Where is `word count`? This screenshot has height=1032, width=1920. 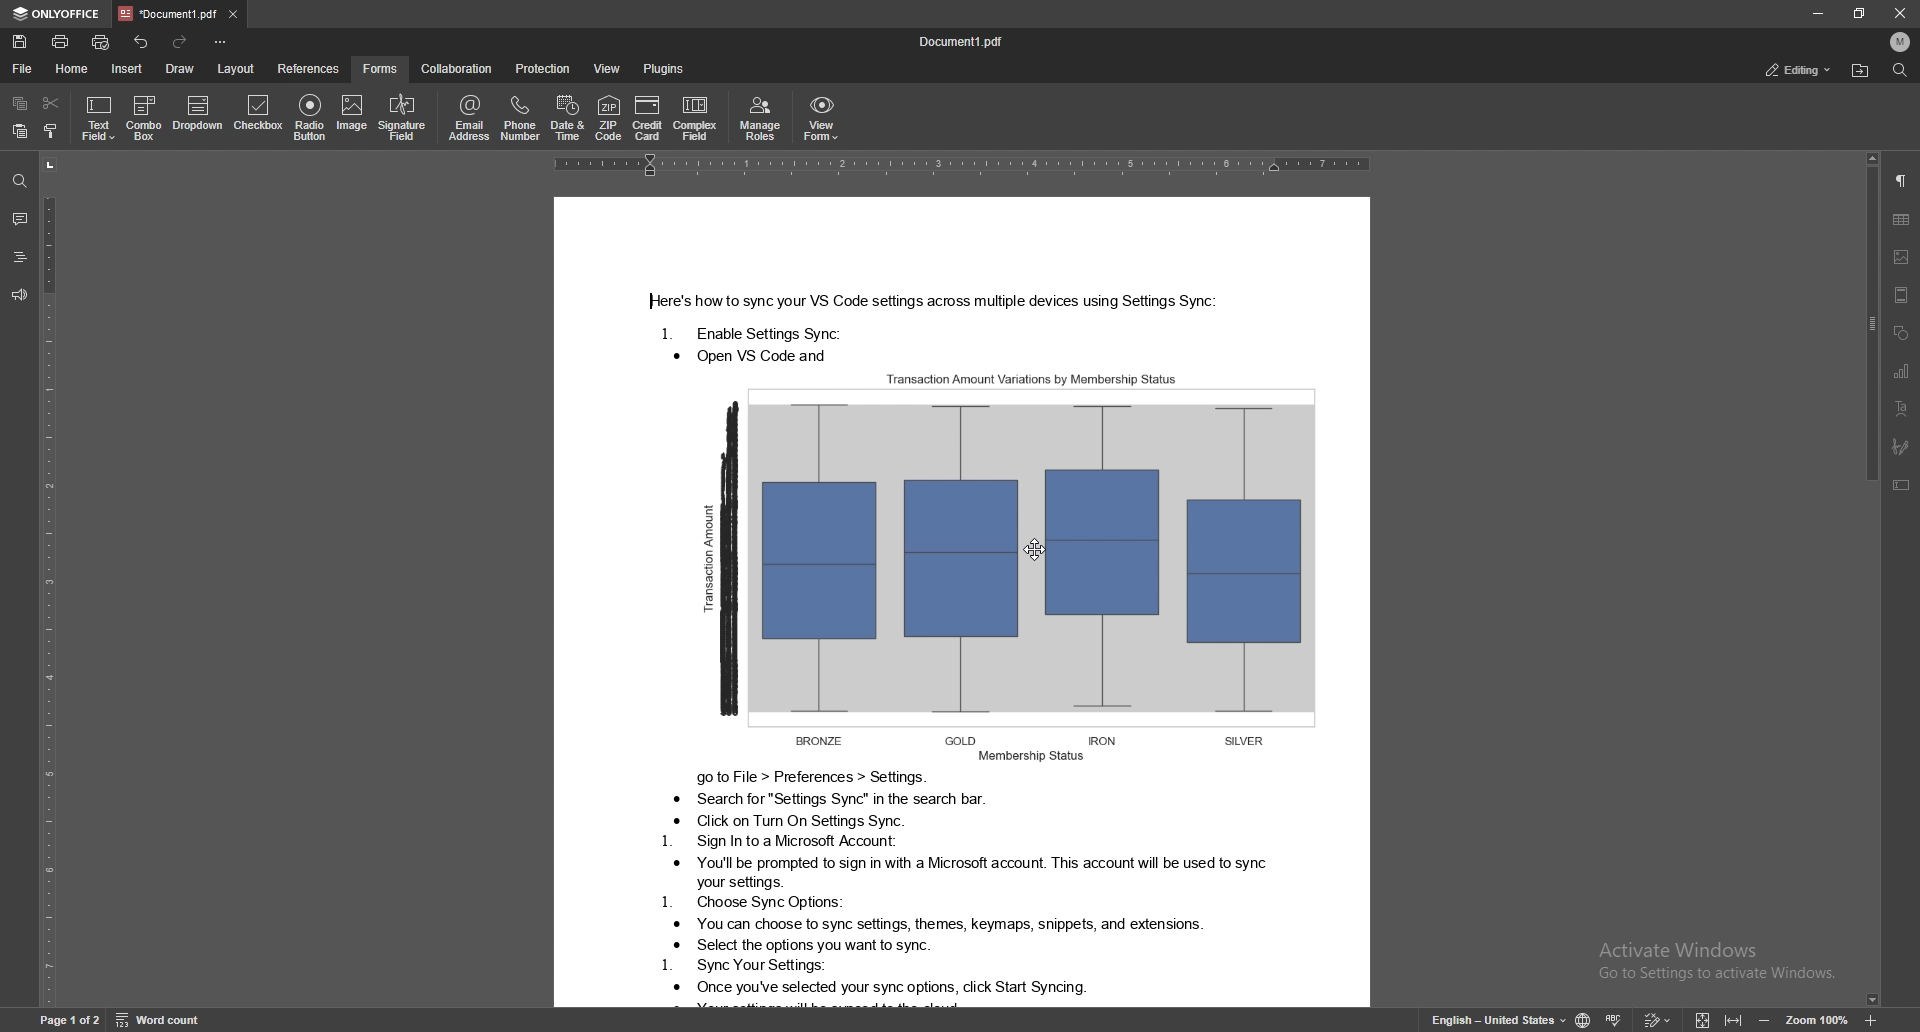
word count is located at coordinates (159, 1019).